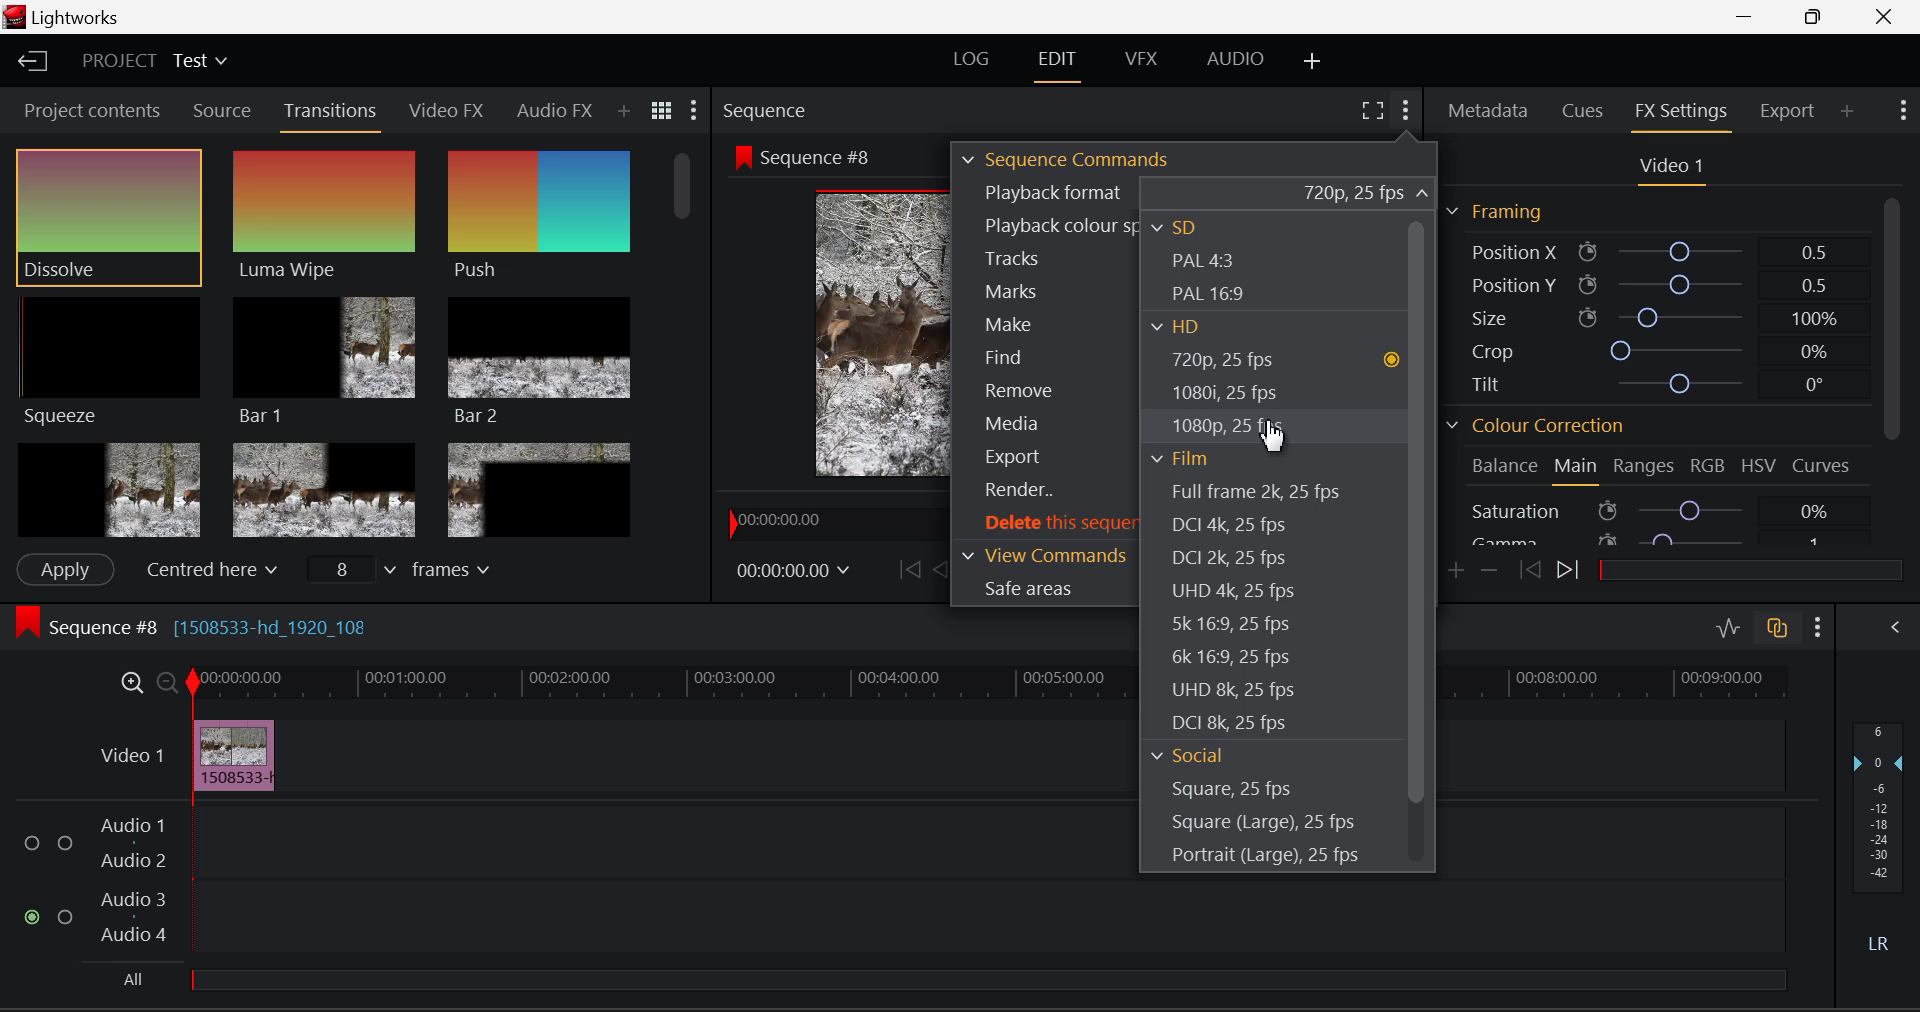 The height and width of the screenshot is (1012, 1920). I want to click on 6k 16:9, so click(1230, 657).